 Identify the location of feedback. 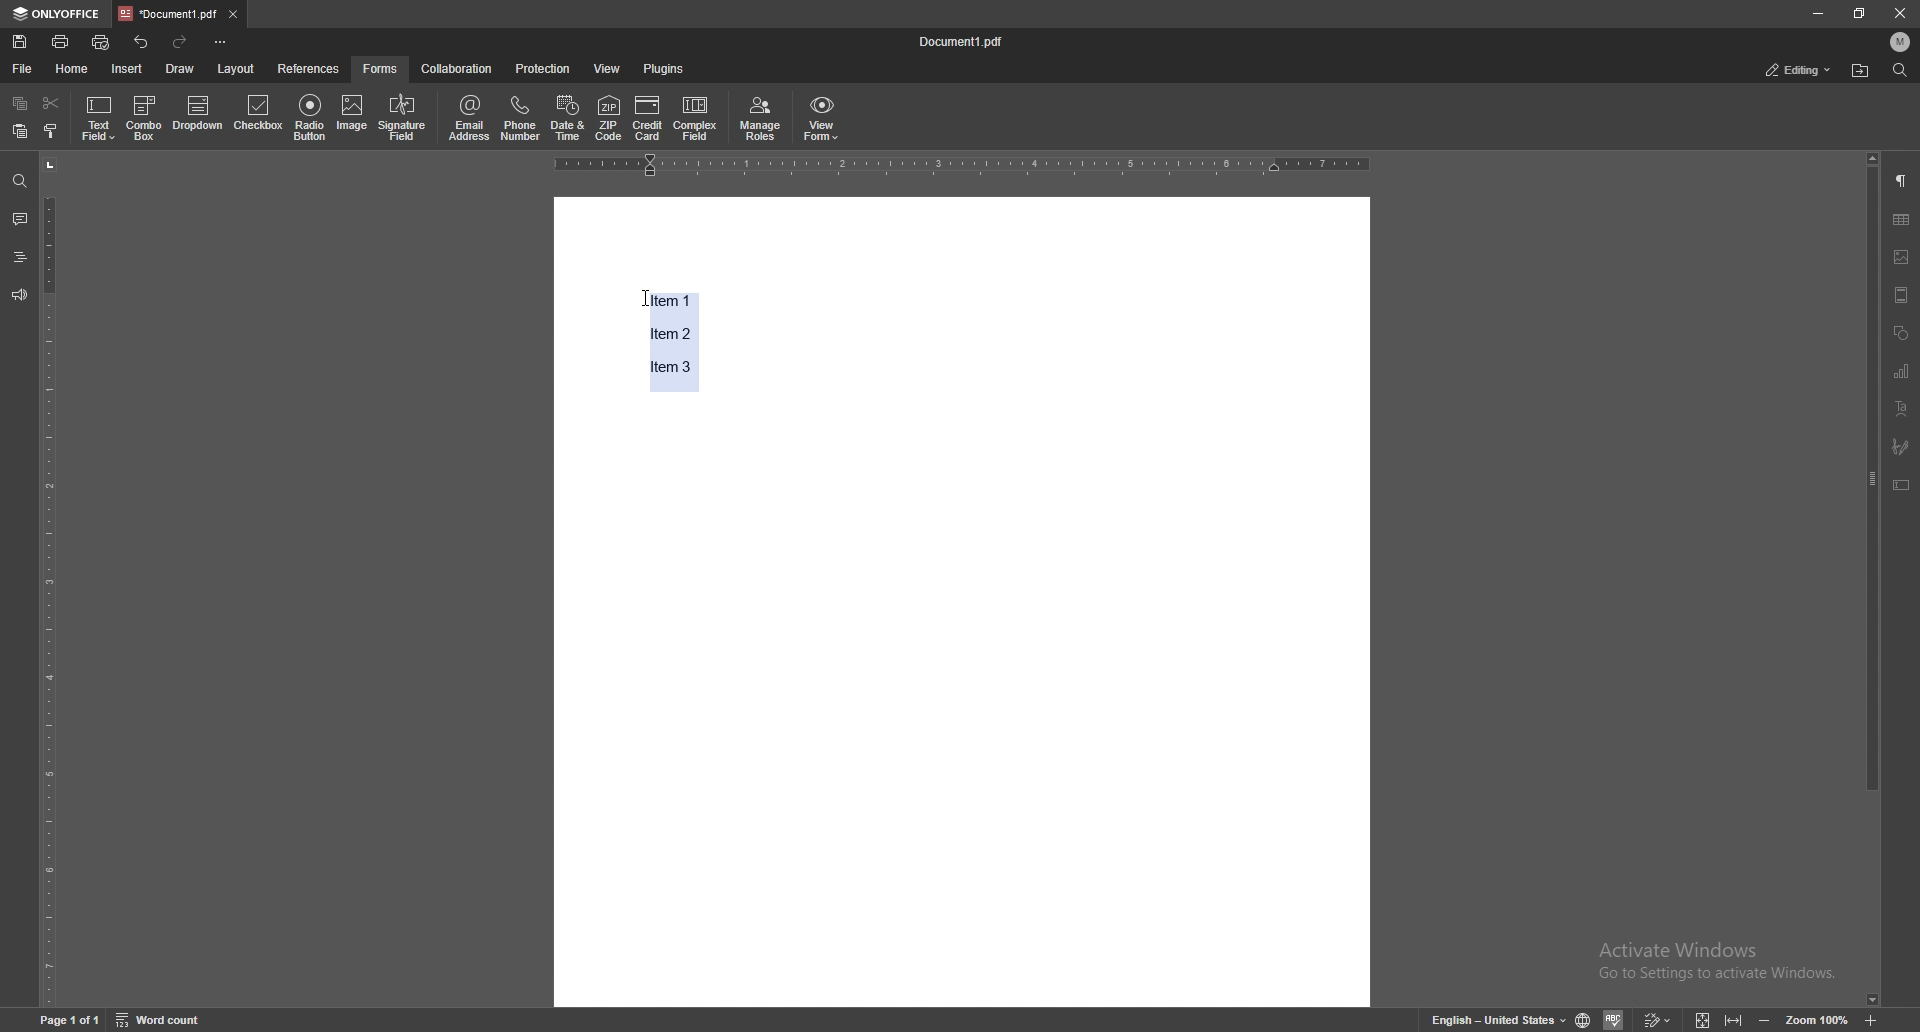
(20, 296).